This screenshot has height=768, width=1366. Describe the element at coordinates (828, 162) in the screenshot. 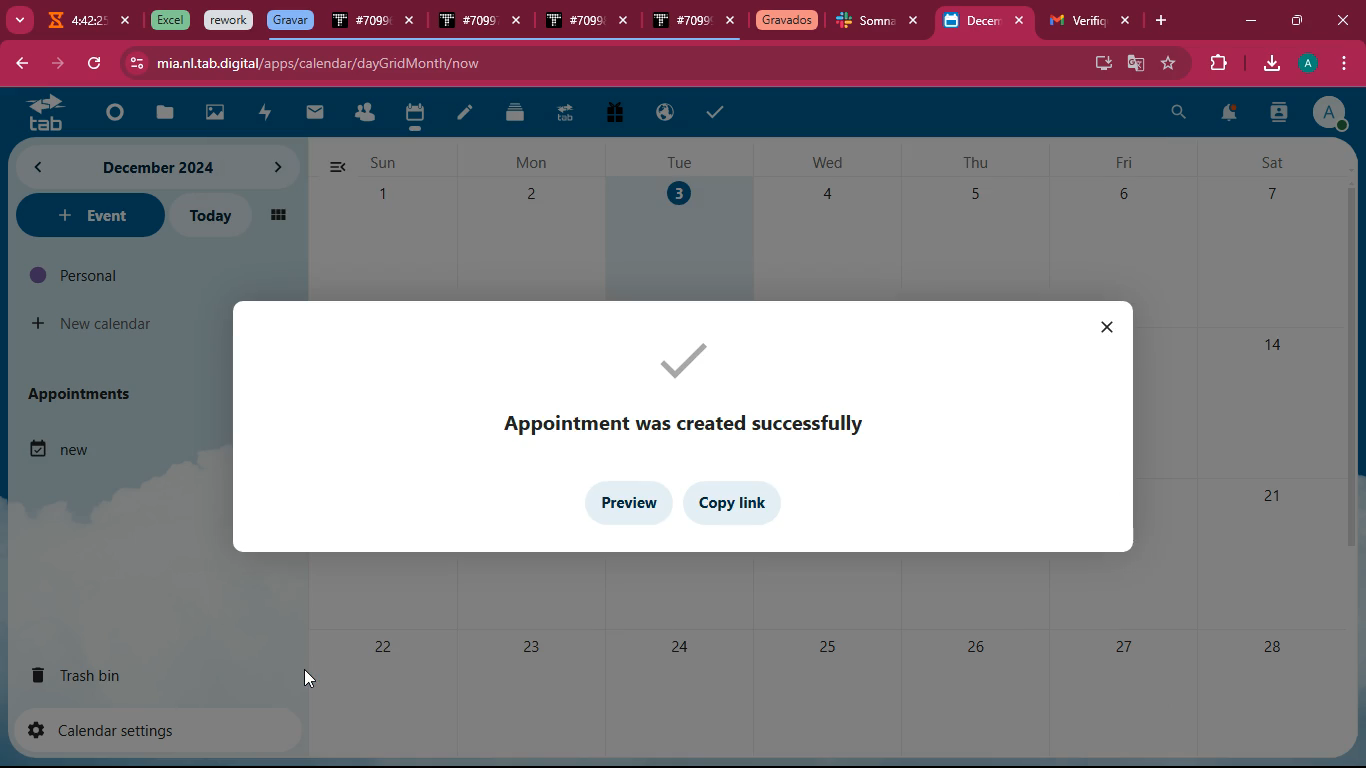

I see `Day of week` at that location.